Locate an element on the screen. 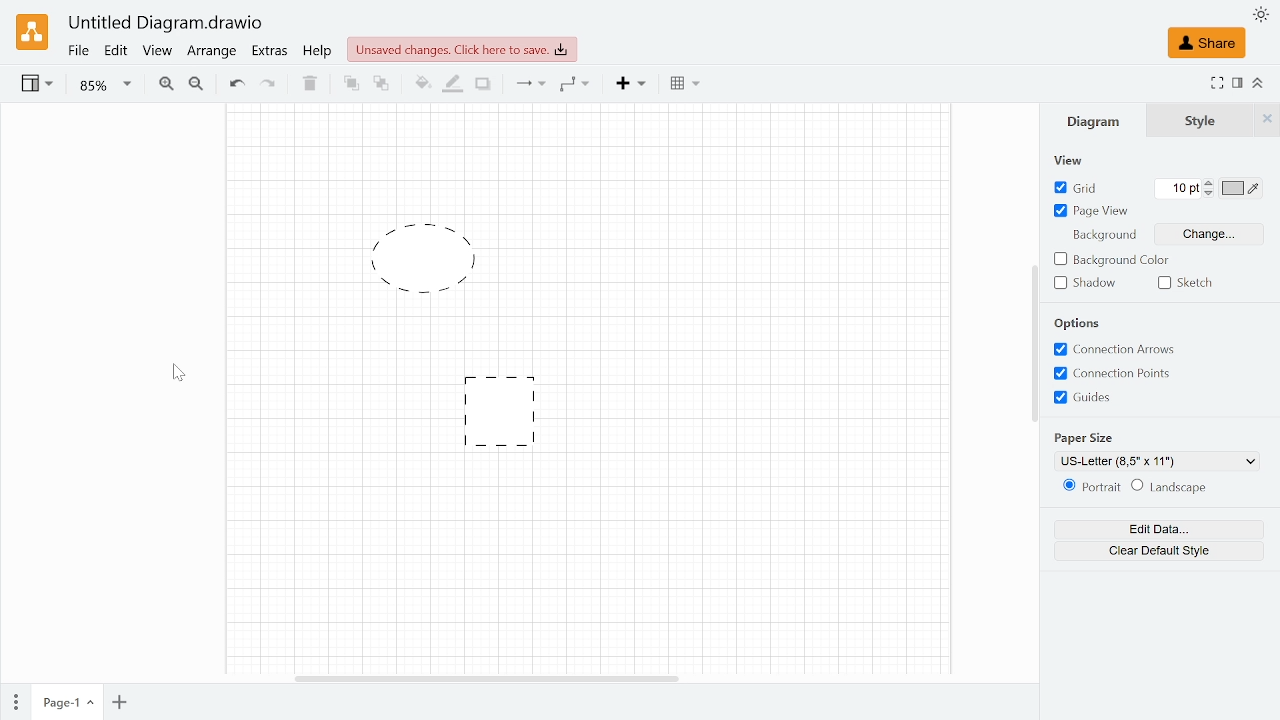 The image size is (1280, 720). Unsaved changes. click here to save is located at coordinates (462, 50).